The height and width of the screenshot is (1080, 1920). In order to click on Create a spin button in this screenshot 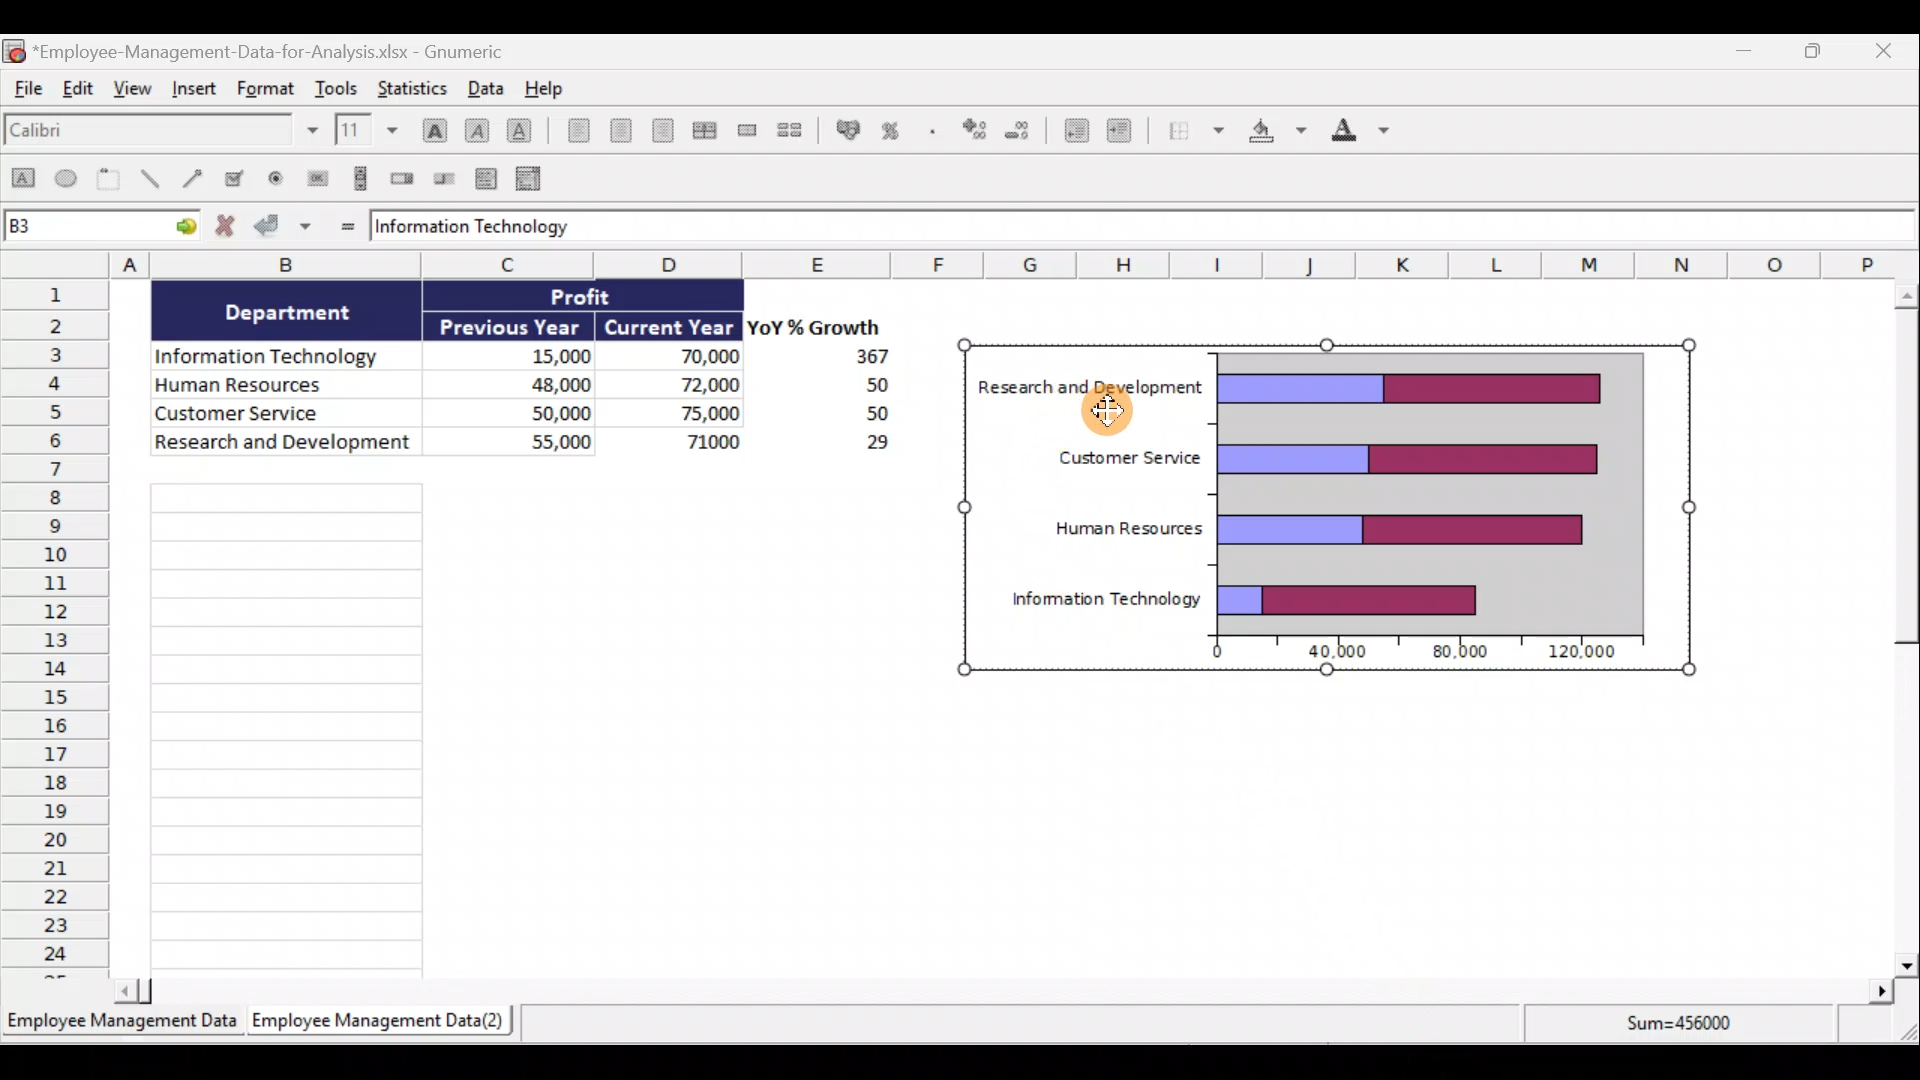, I will do `click(404, 179)`.